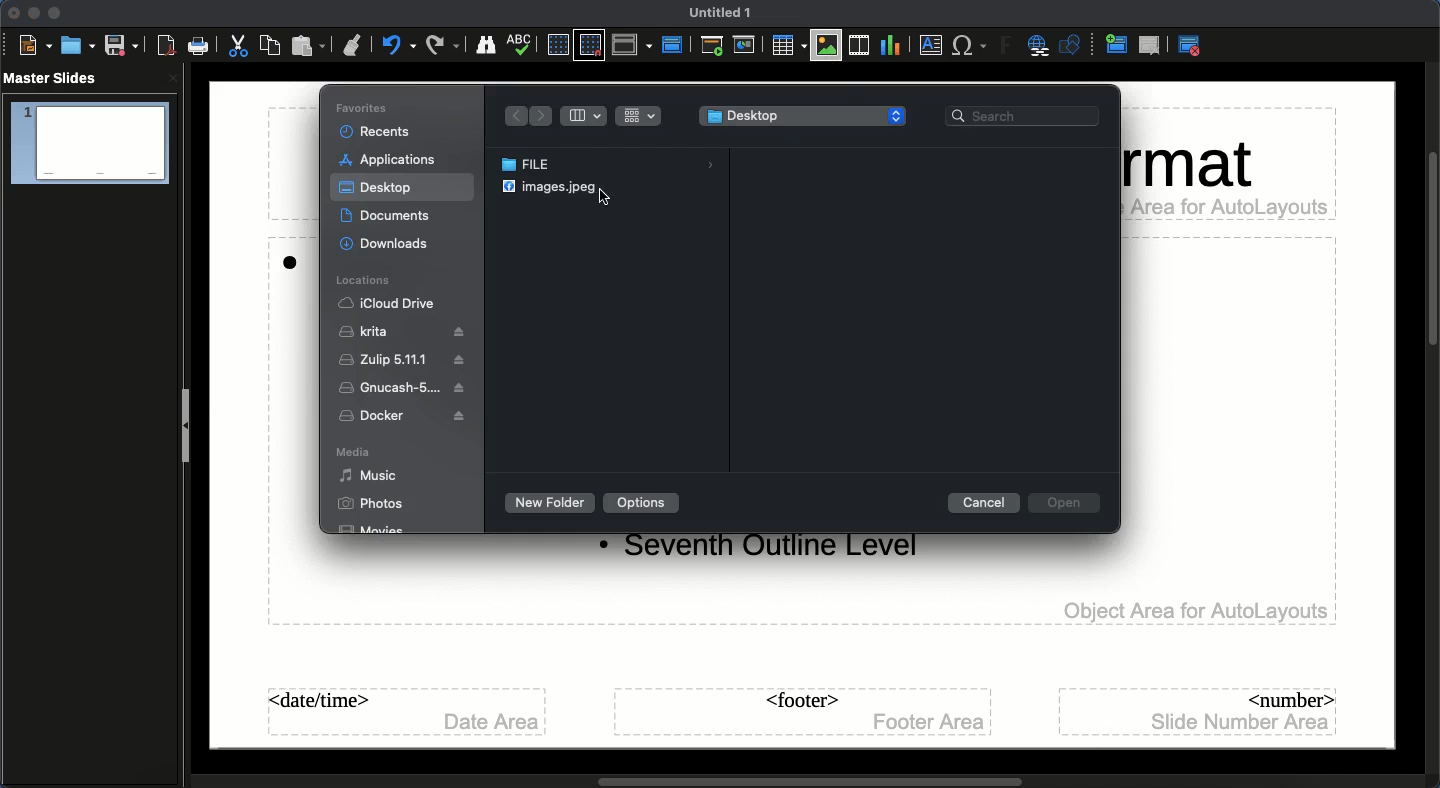 The height and width of the screenshot is (788, 1440). What do you see at coordinates (589, 45) in the screenshot?
I see `Snap to grid` at bounding box center [589, 45].